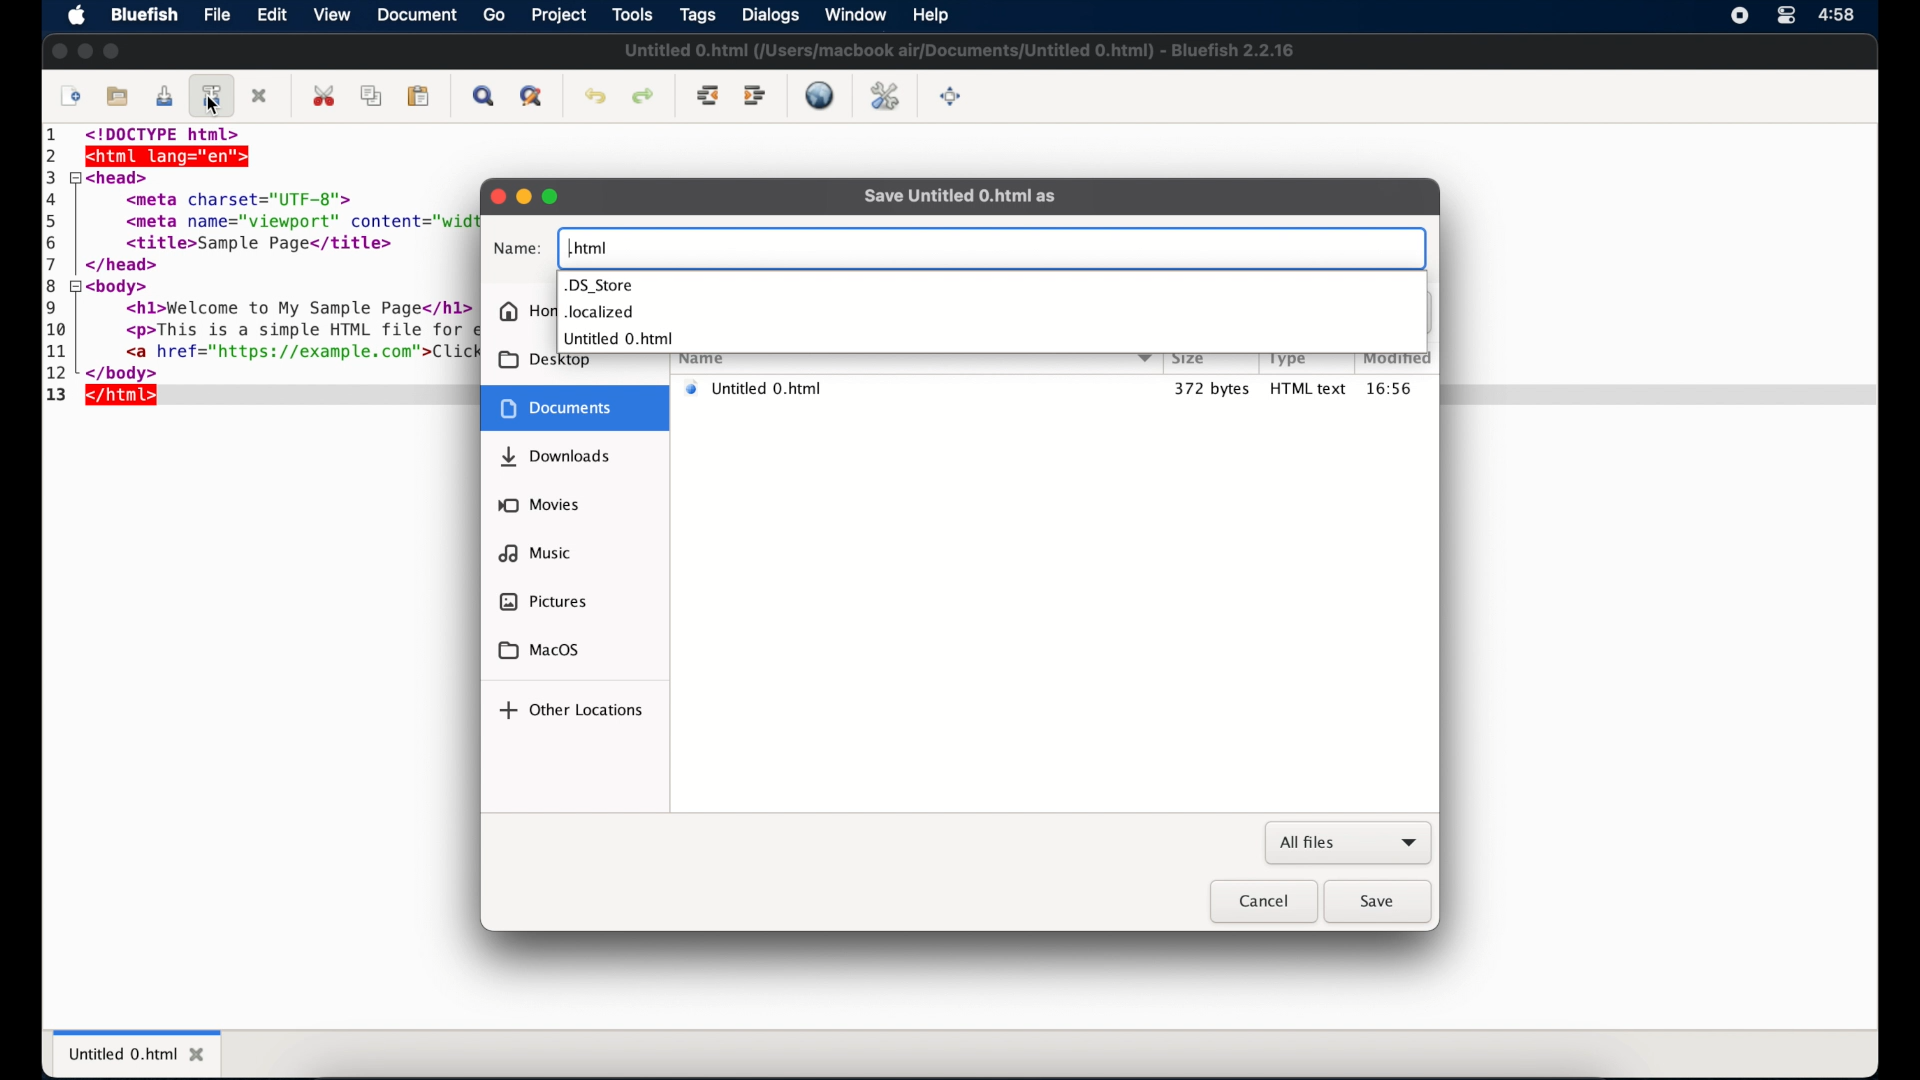  Describe the element at coordinates (1211, 388) in the screenshot. I see `372 bytes` at that location.